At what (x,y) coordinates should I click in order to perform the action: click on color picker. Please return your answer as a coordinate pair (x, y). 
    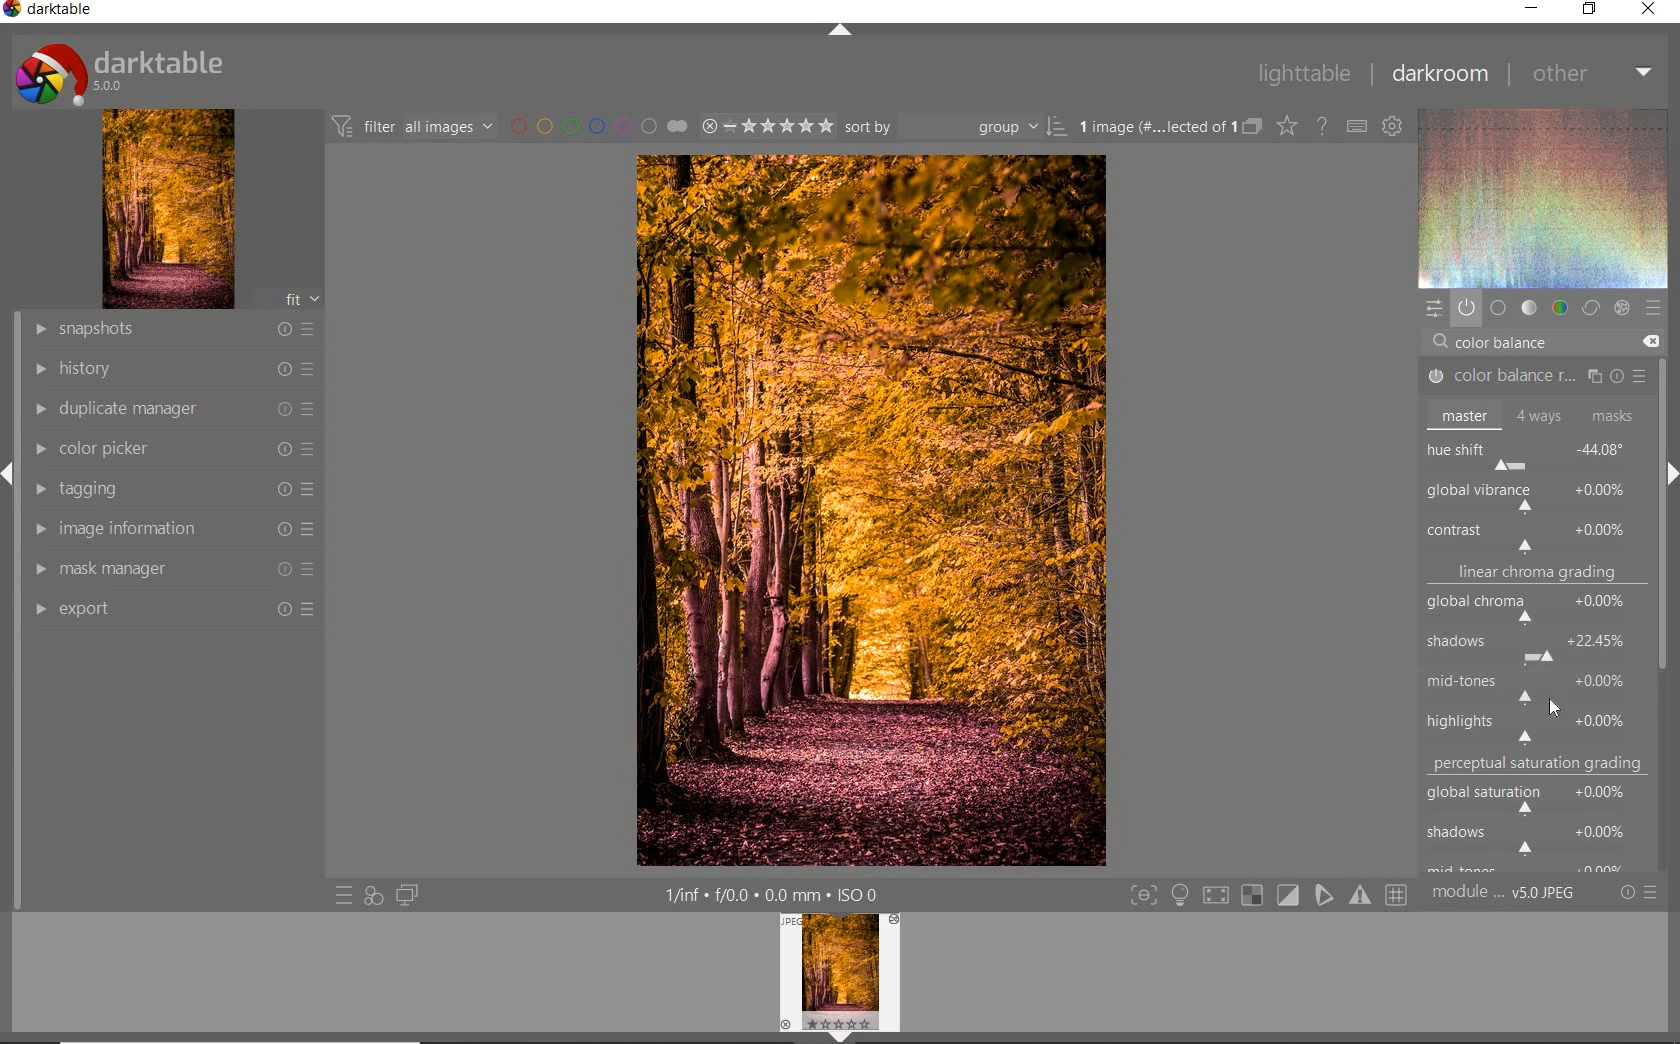
    Looking at the image, I should click on (173, 450).